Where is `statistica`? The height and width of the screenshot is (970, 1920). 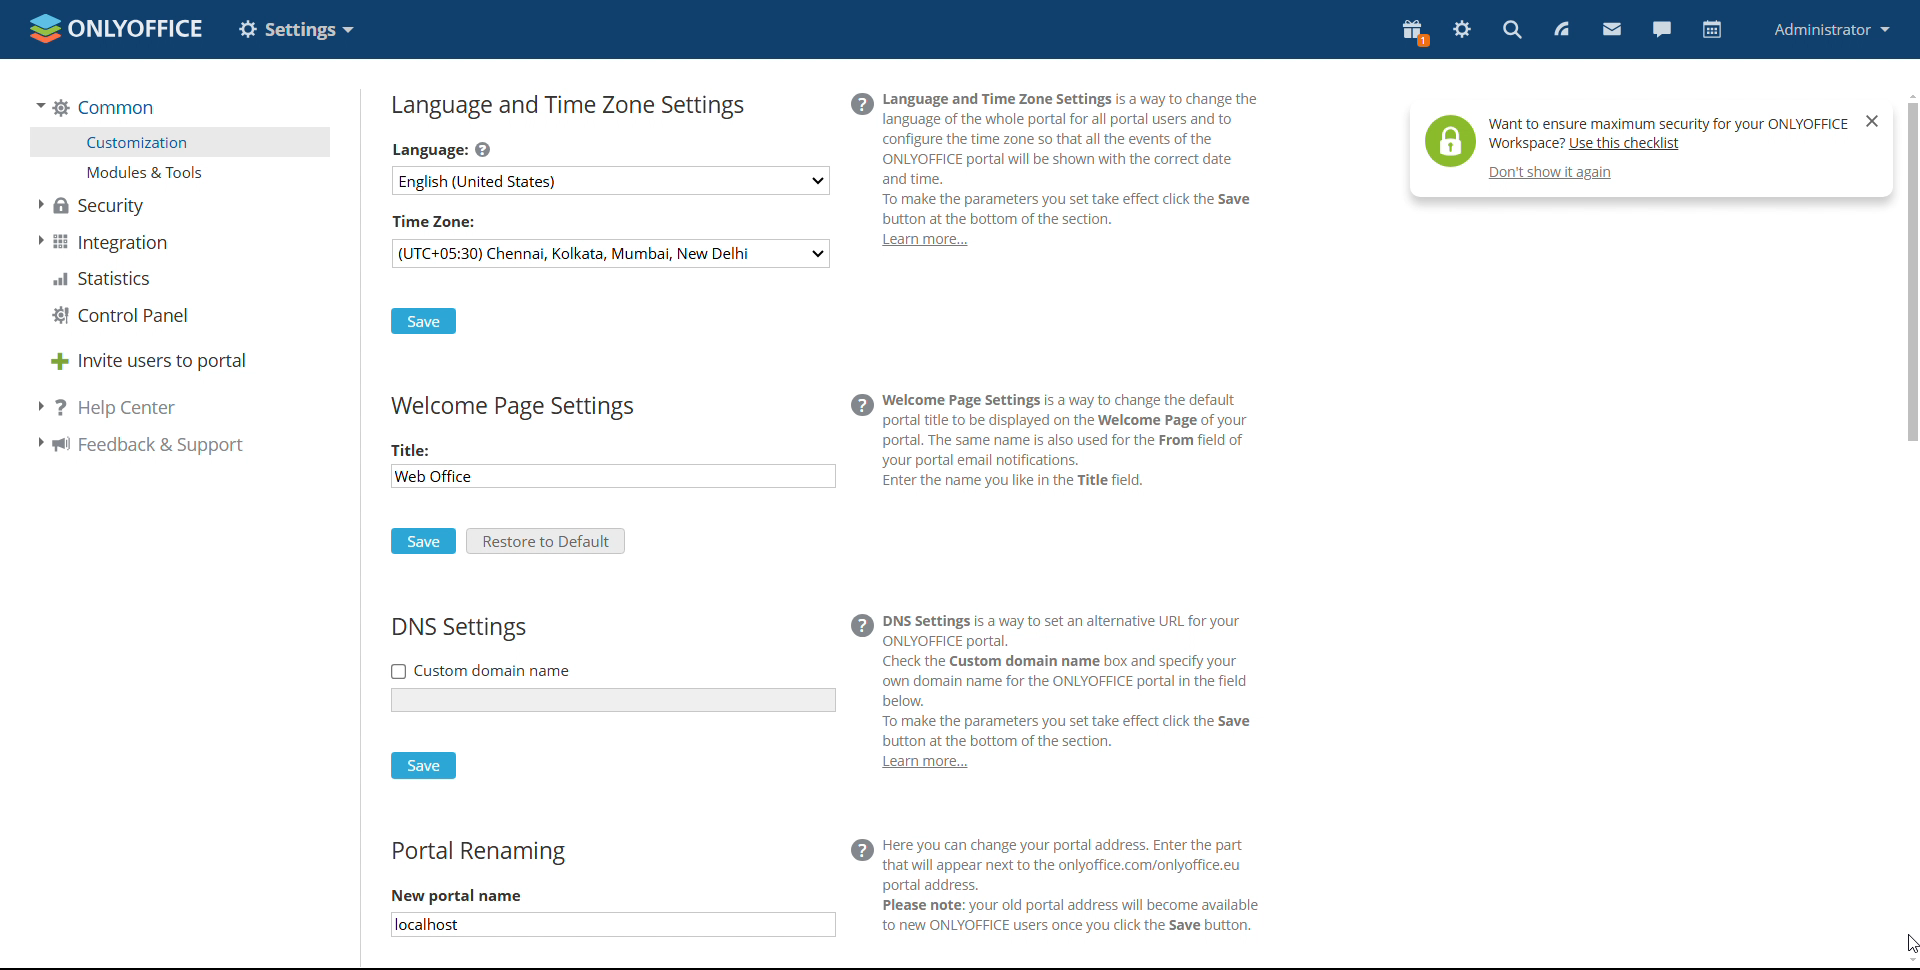
statistica is located at coordinates (104, 279).